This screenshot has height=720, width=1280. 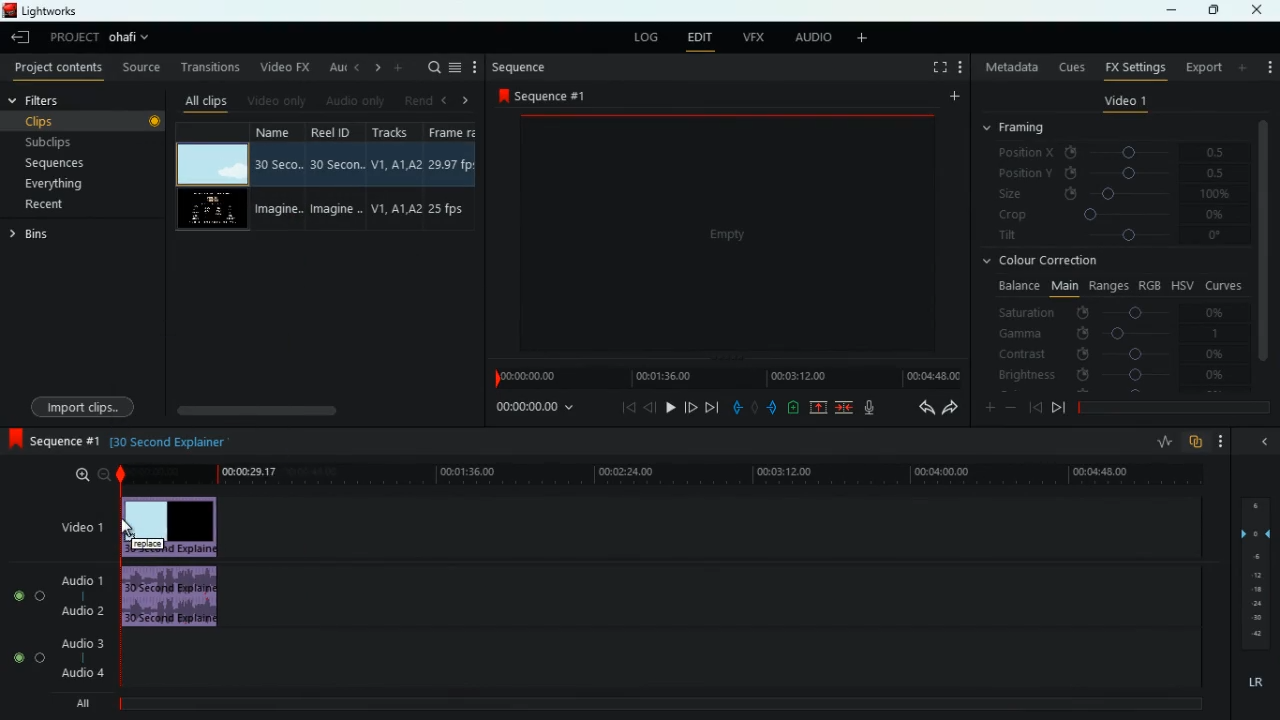 I want to click on video only, so click(x=274, y=101).